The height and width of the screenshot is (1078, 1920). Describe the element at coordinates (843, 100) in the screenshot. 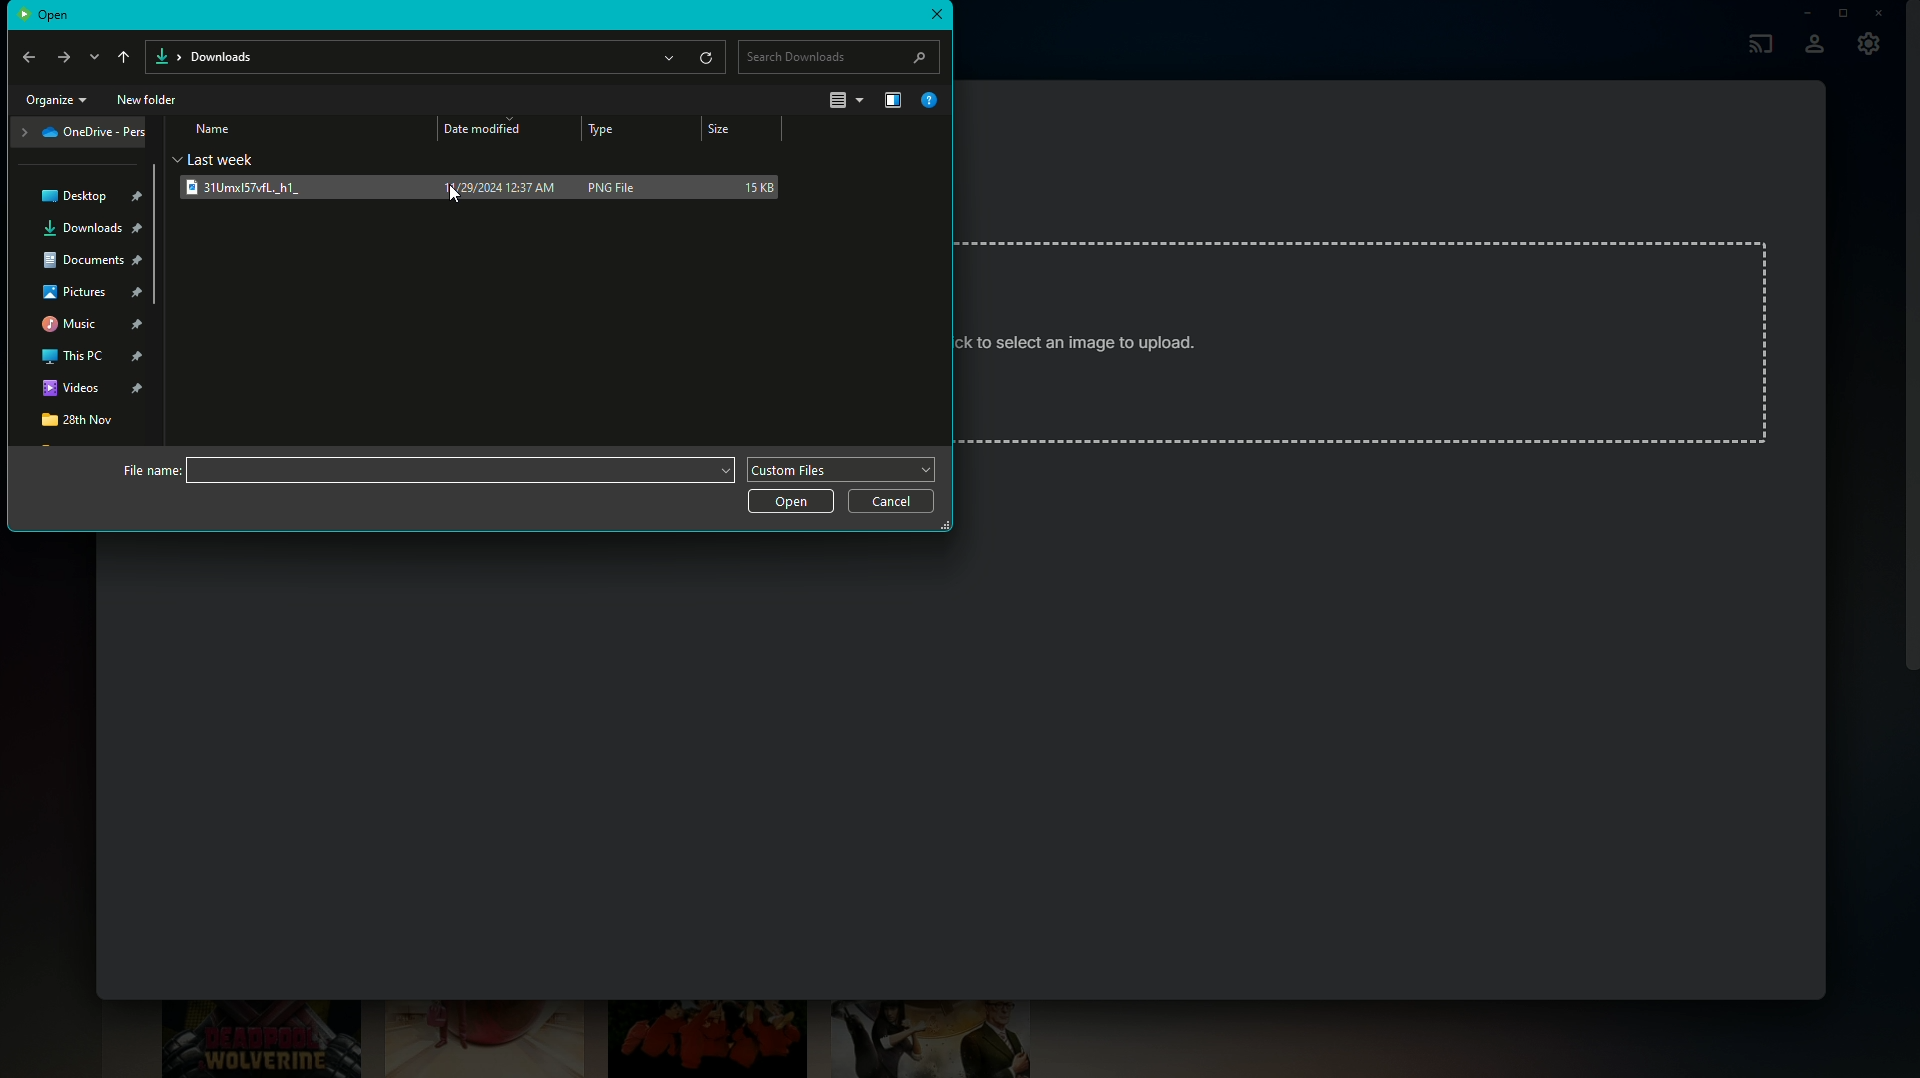

I see `Sort` at that location.